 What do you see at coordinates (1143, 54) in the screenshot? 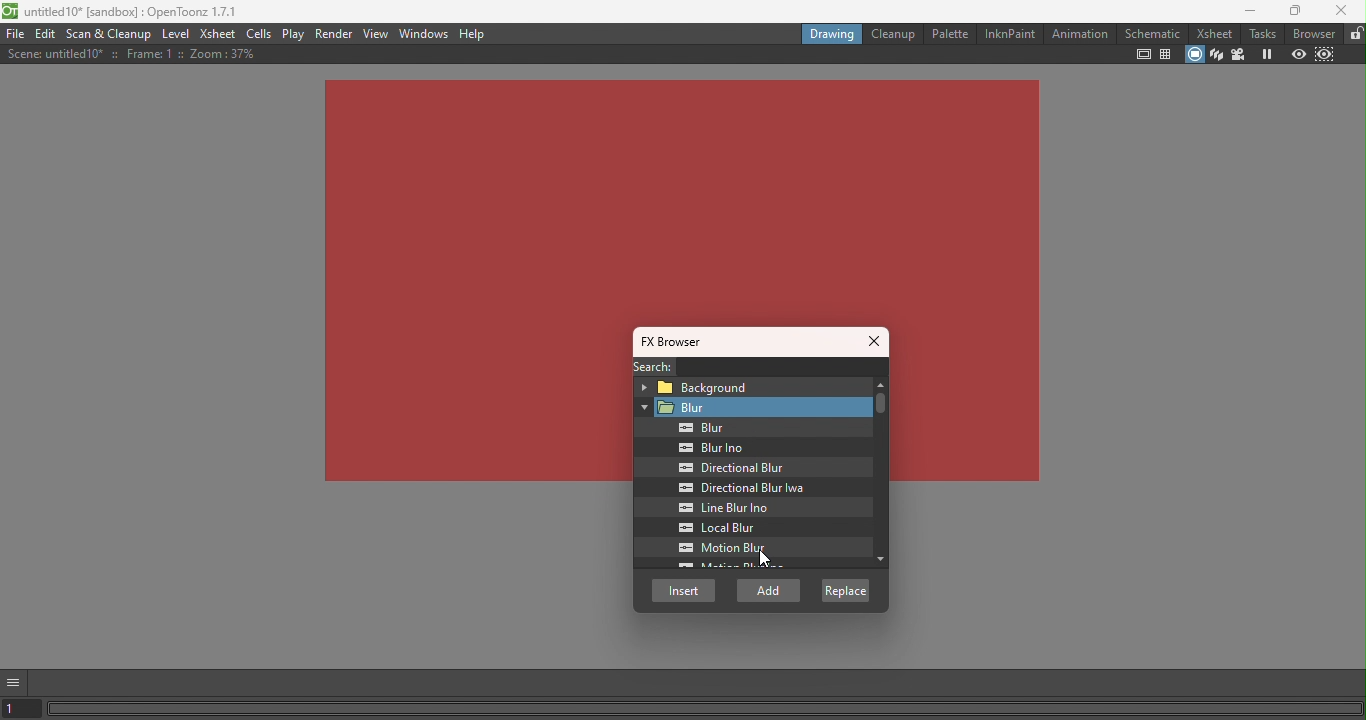
I see `Safe area` at bounding box center [1143, 54].